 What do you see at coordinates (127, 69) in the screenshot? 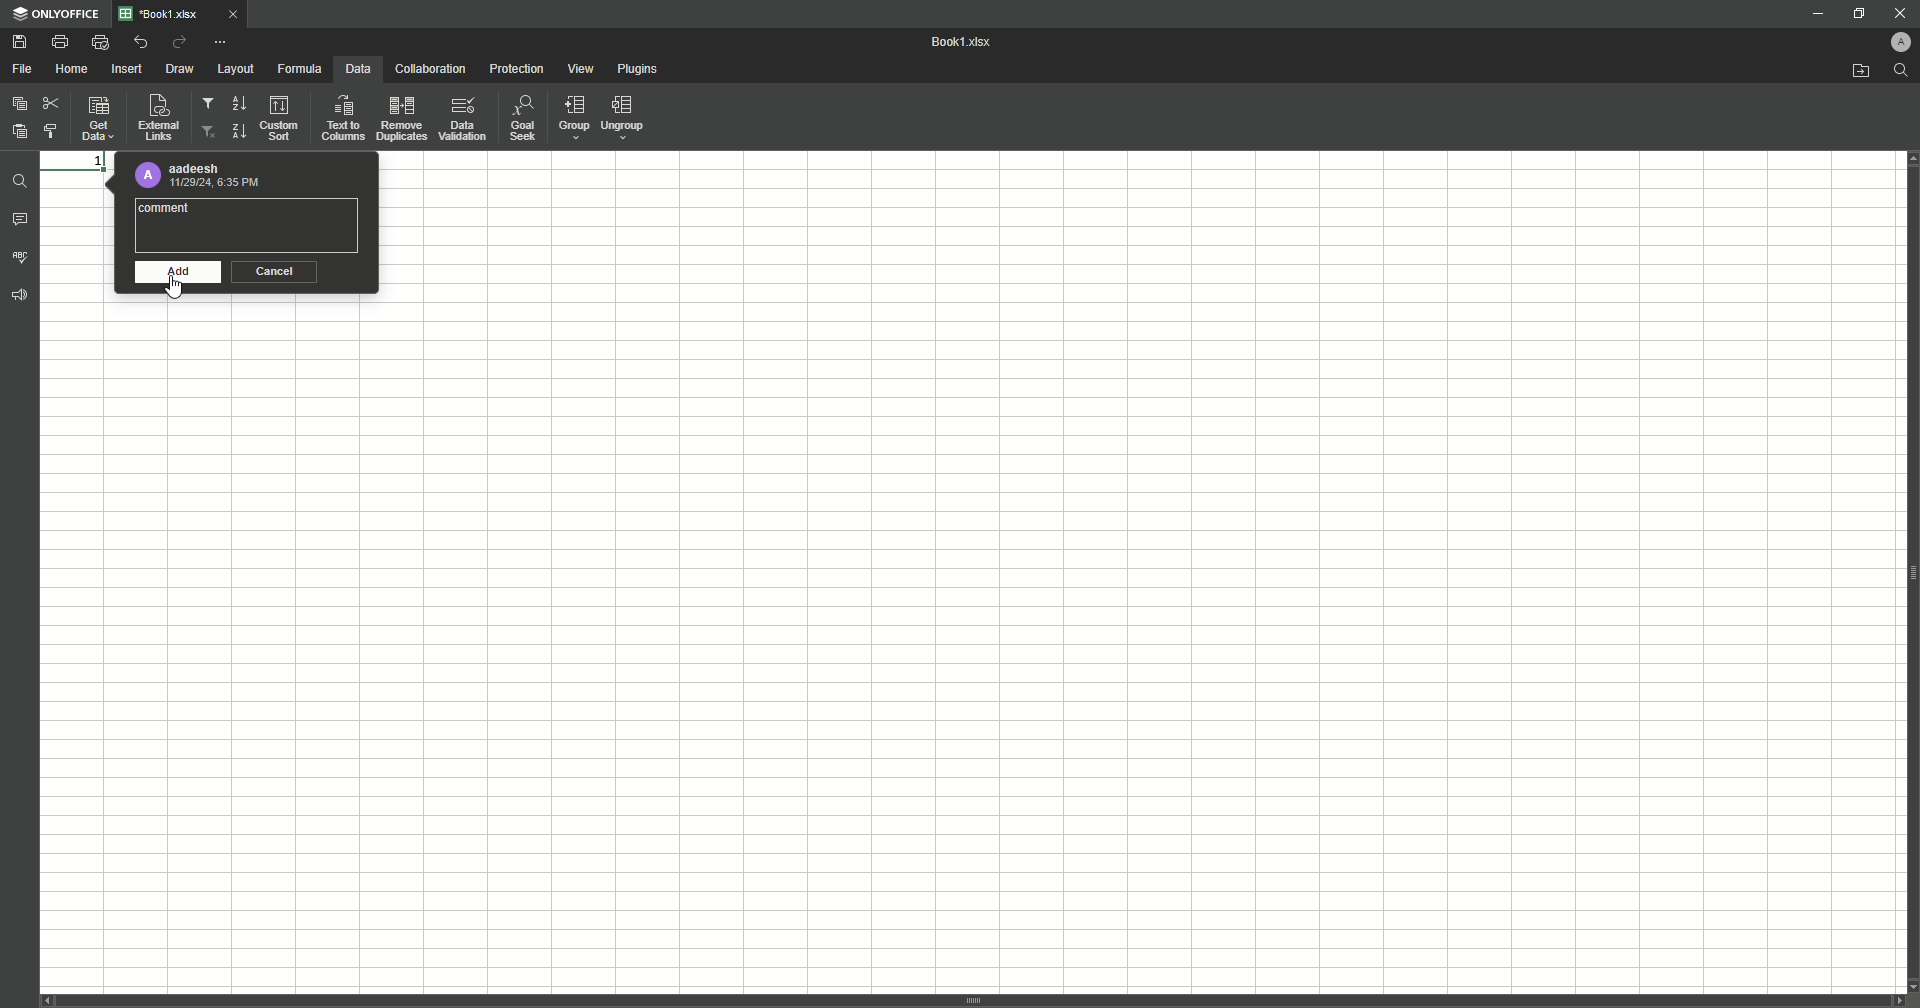
I see `Insert` at bounding box center [127, 69].